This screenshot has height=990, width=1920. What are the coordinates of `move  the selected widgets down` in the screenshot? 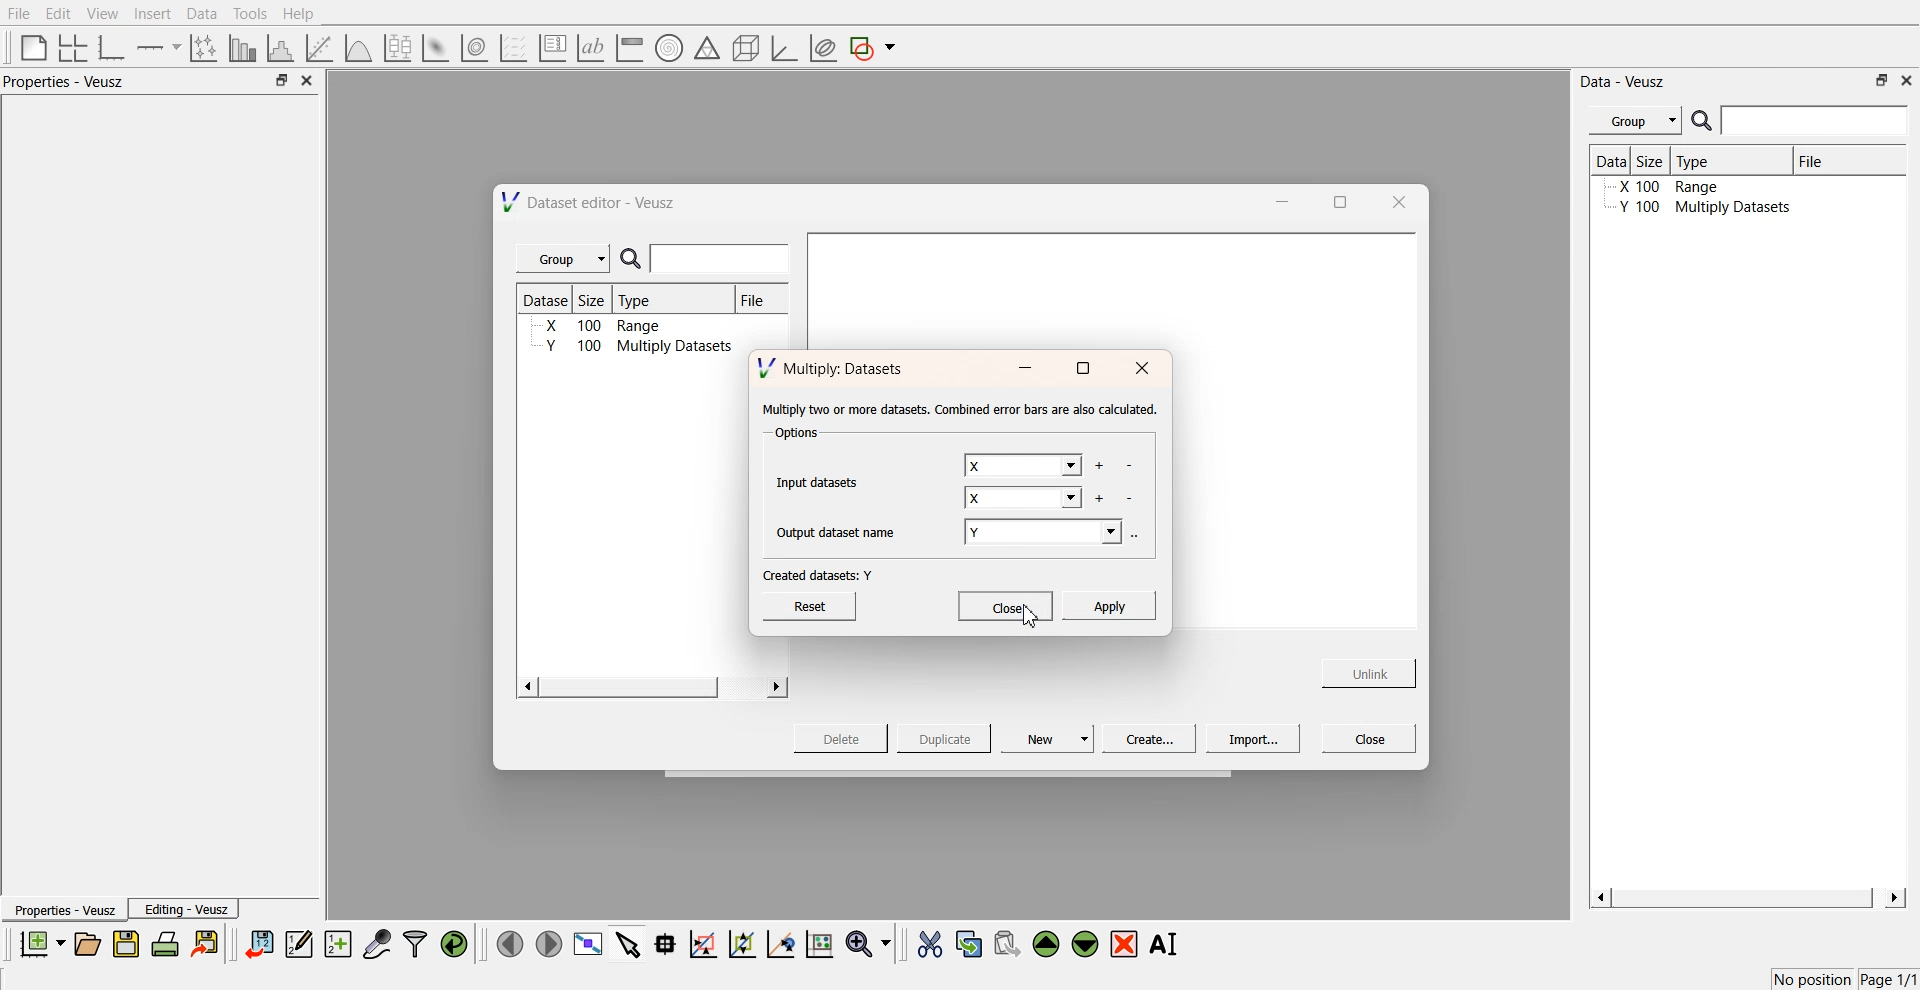 It's located at (1085, 942).